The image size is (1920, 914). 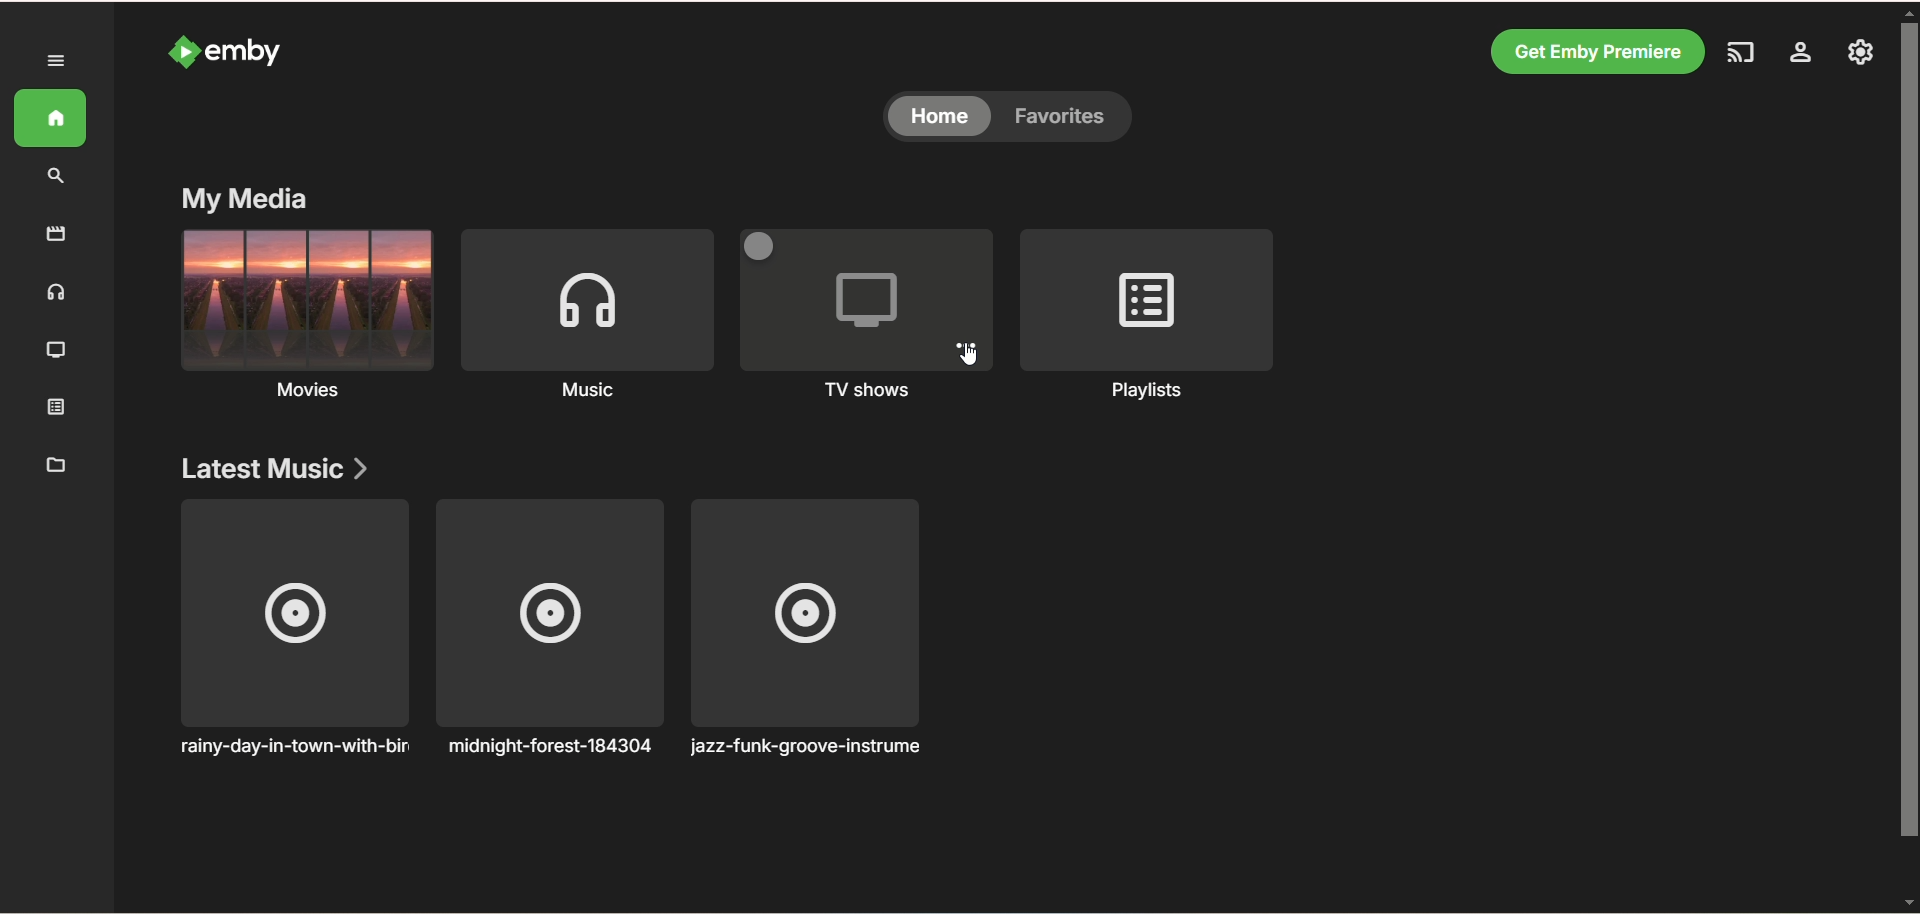 I want to click on movies, so click(x=56, y=234).